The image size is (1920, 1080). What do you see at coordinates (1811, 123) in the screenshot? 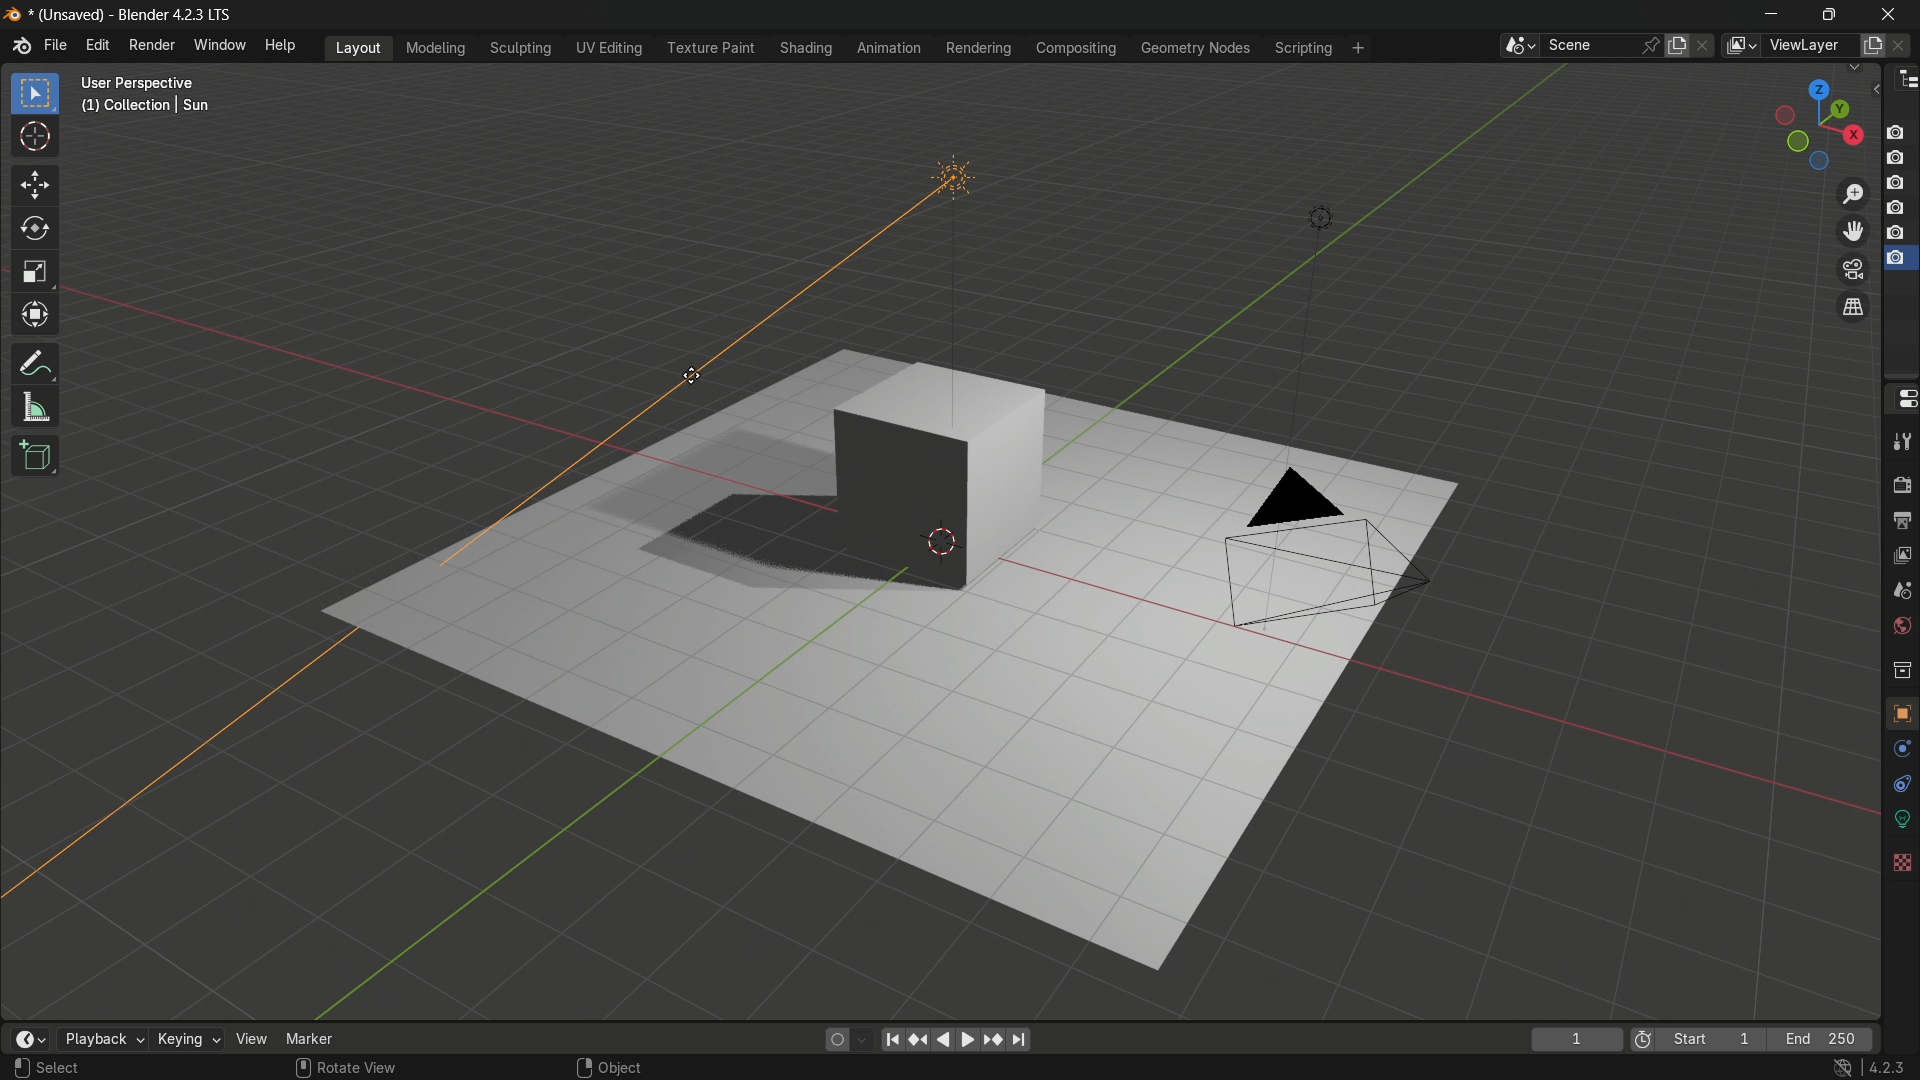
I see `rotate or preset viewpoint` at bounding box center [1811, 123].